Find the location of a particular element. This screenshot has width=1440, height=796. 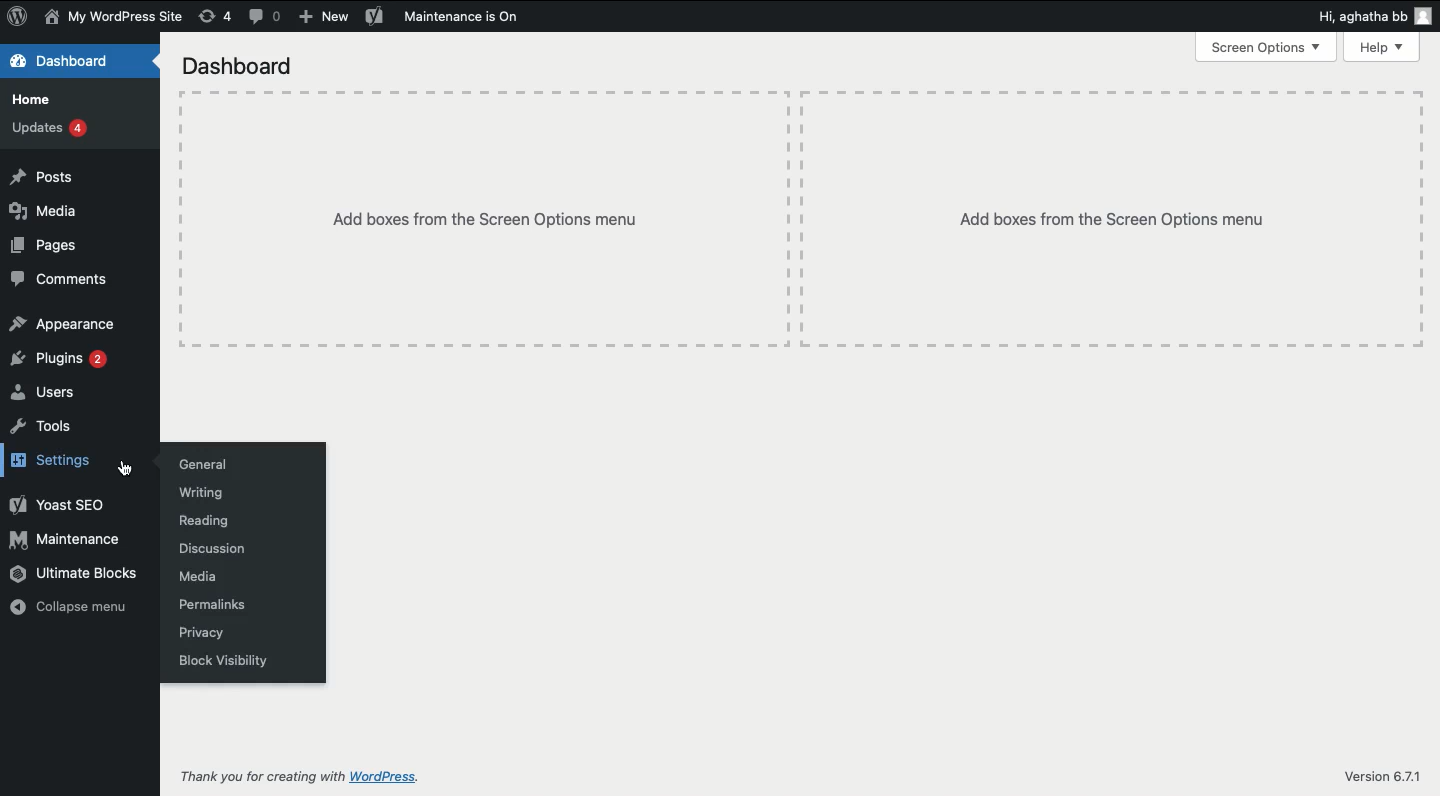

users is located at coordinates (52, 392).